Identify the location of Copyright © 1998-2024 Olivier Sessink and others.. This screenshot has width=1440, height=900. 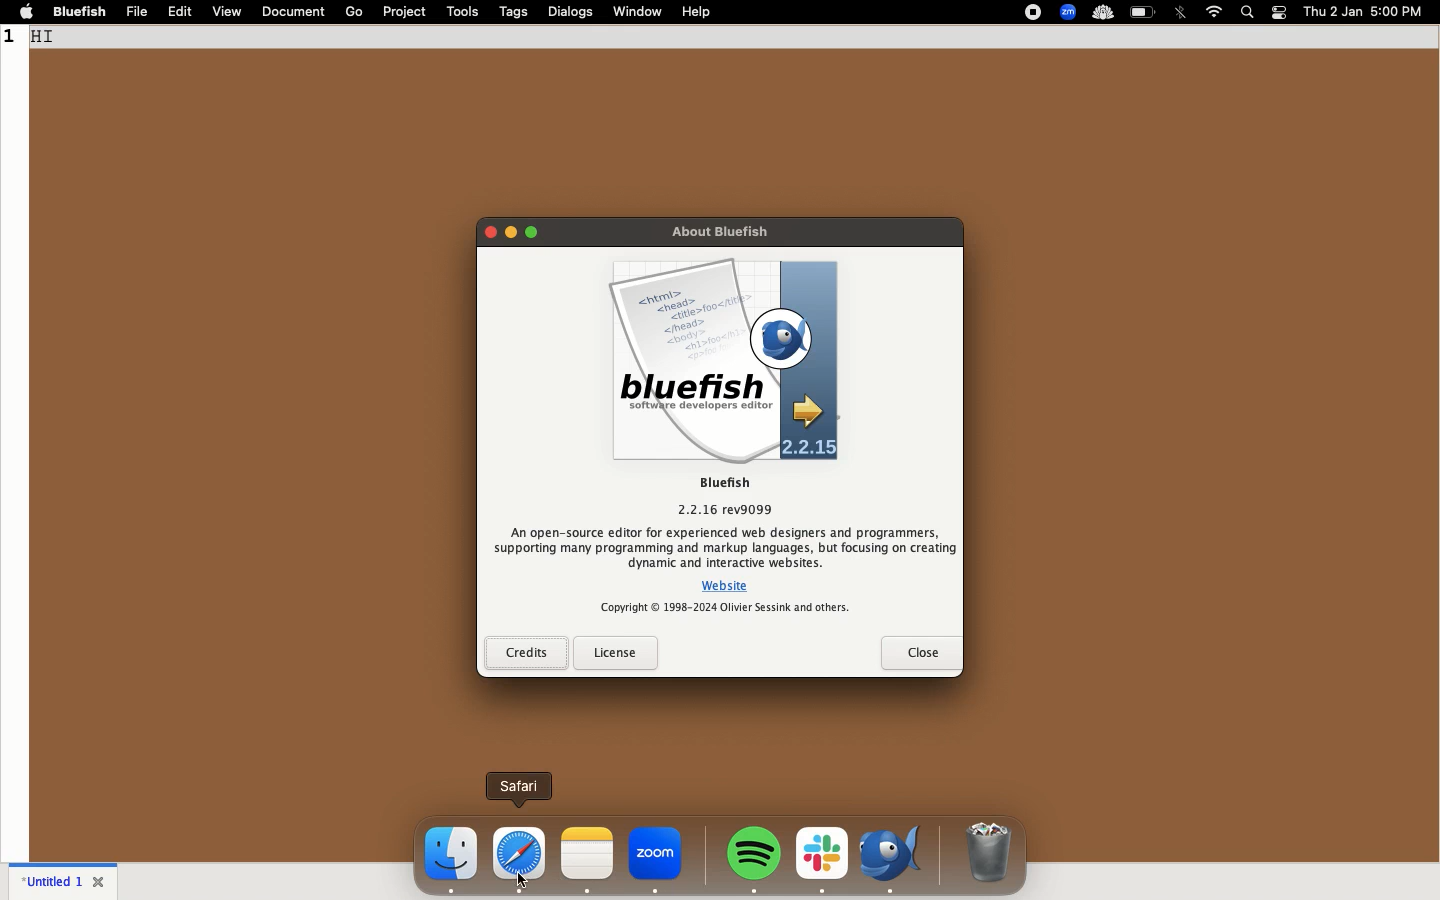
(723, 609).